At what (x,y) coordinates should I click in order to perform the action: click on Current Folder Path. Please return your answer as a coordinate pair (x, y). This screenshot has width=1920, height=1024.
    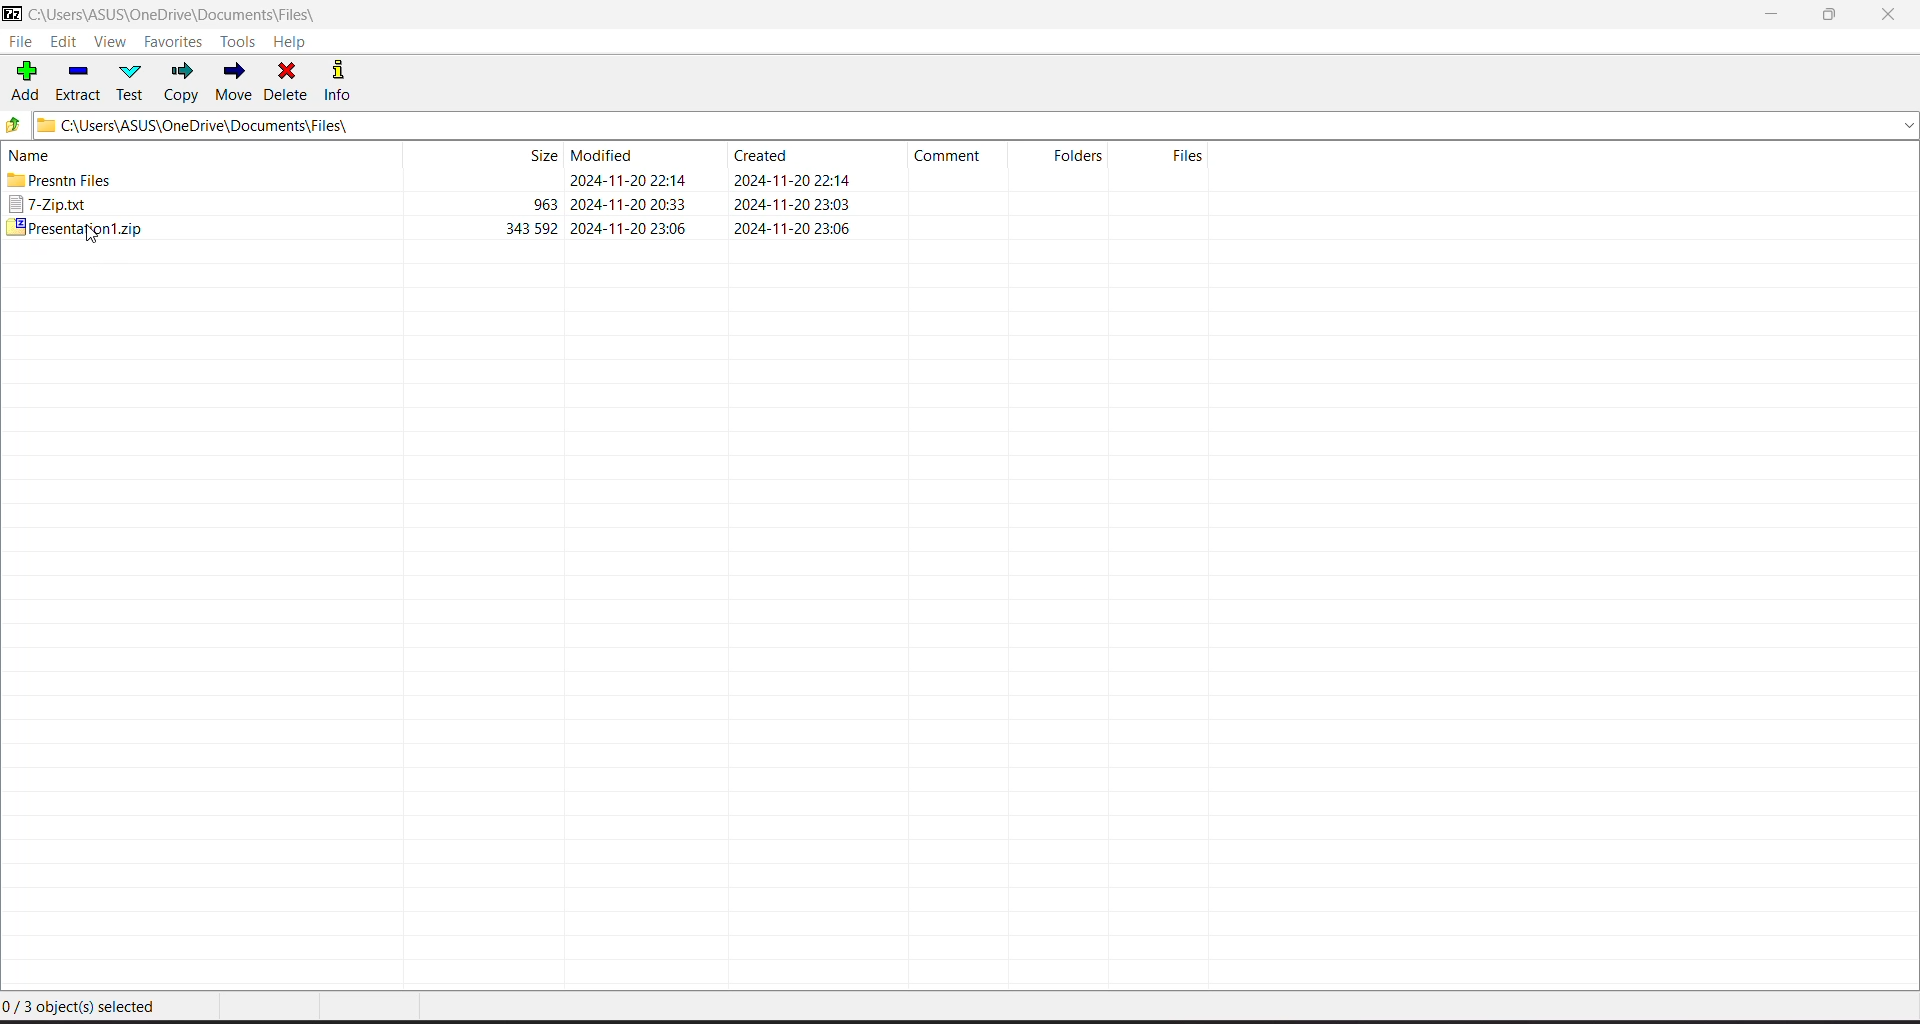
    Looking at the image, I should click on (977, 124).